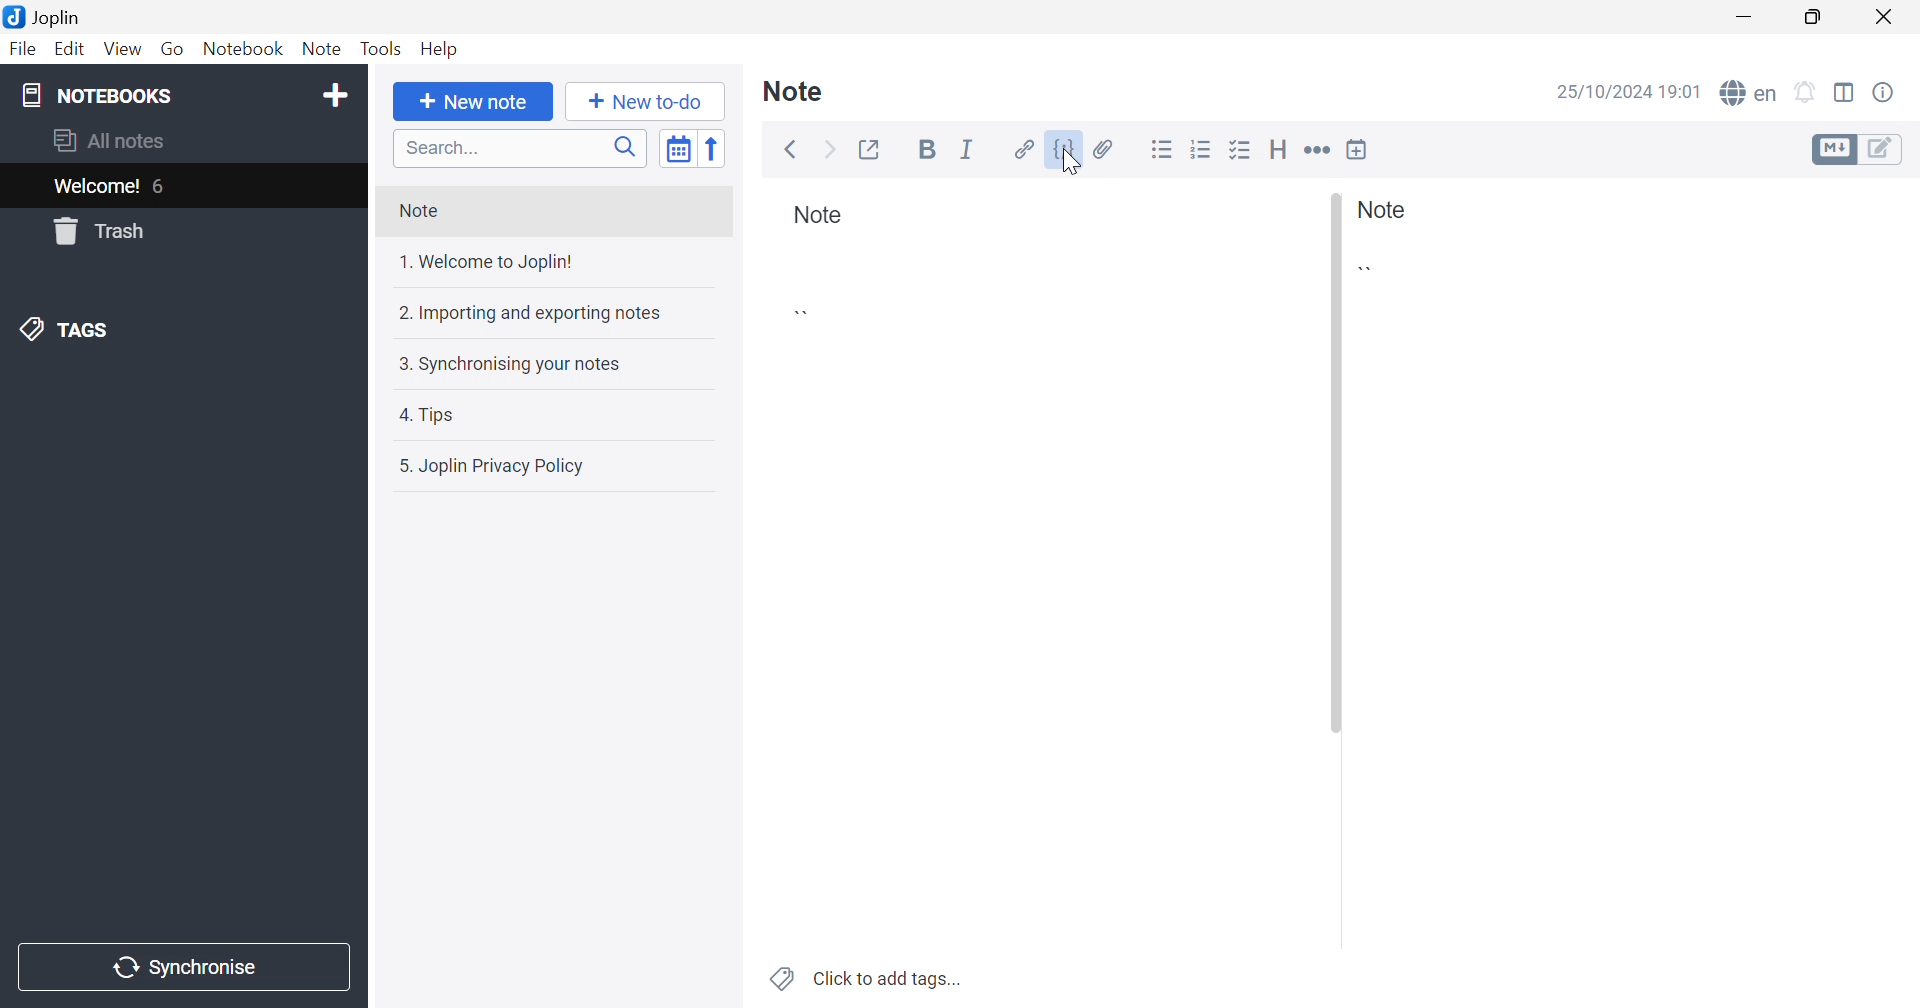 The width and height of the screenshot is (1920, 1008). Describe the element at coordinates (245, 49) in the screenshot. I see `Notebook` at that location.